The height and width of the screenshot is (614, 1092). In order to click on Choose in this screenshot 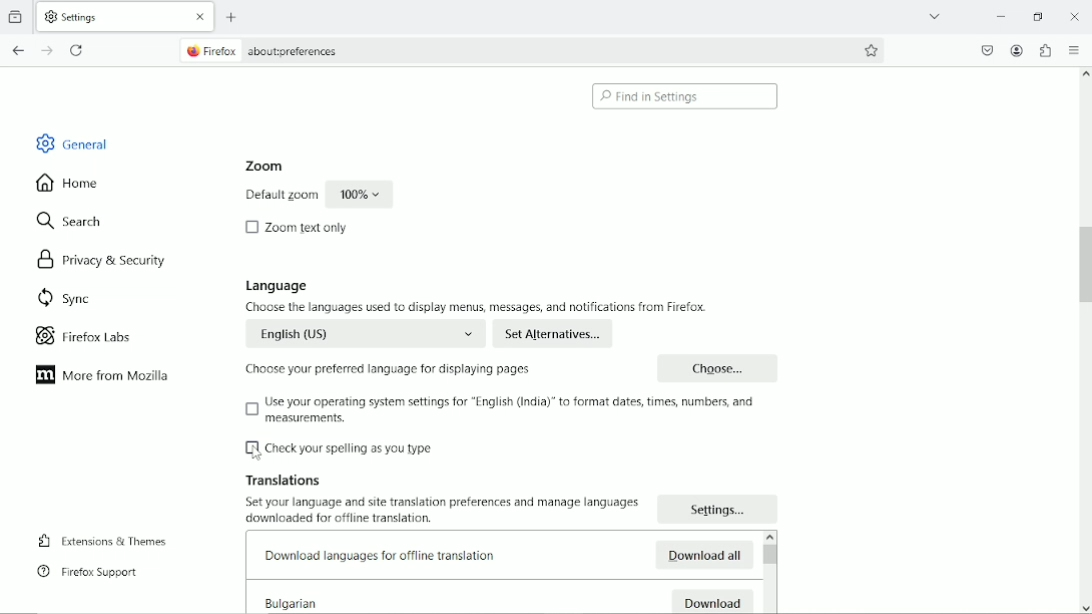, I will do `click(715, 370)`.